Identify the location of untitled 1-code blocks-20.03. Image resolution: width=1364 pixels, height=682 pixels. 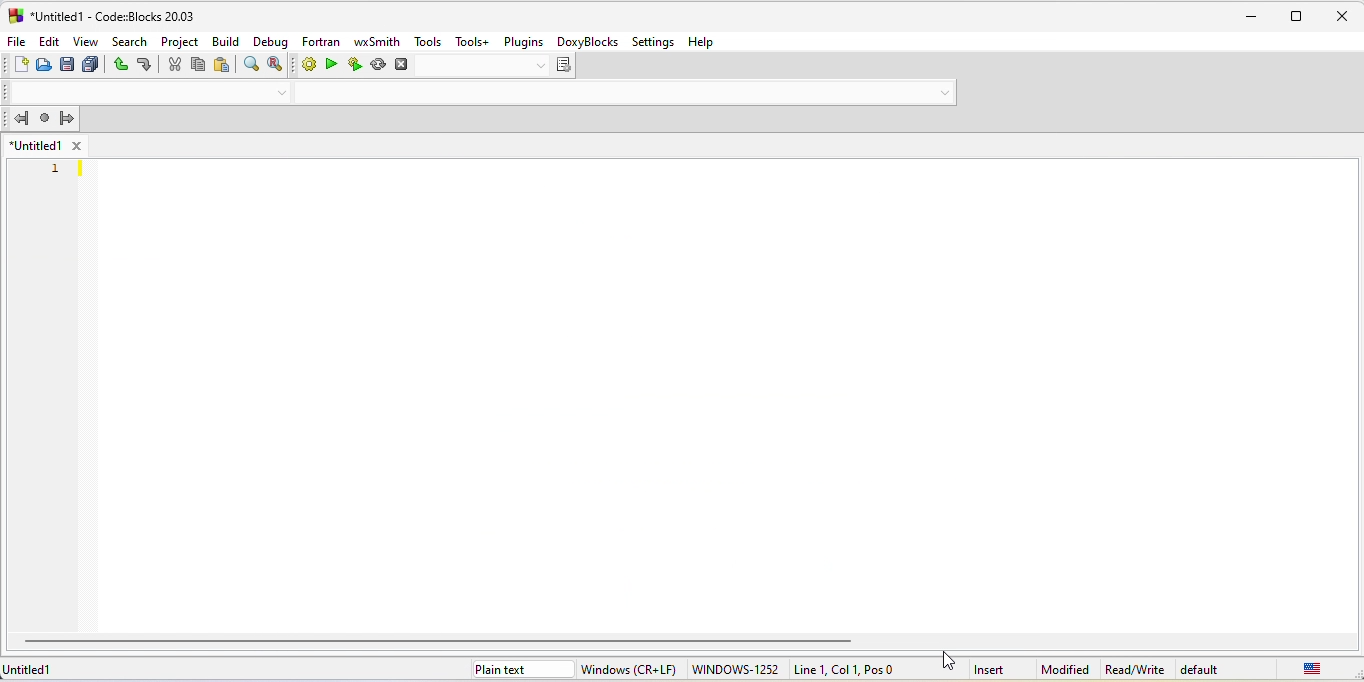
(113, 17).